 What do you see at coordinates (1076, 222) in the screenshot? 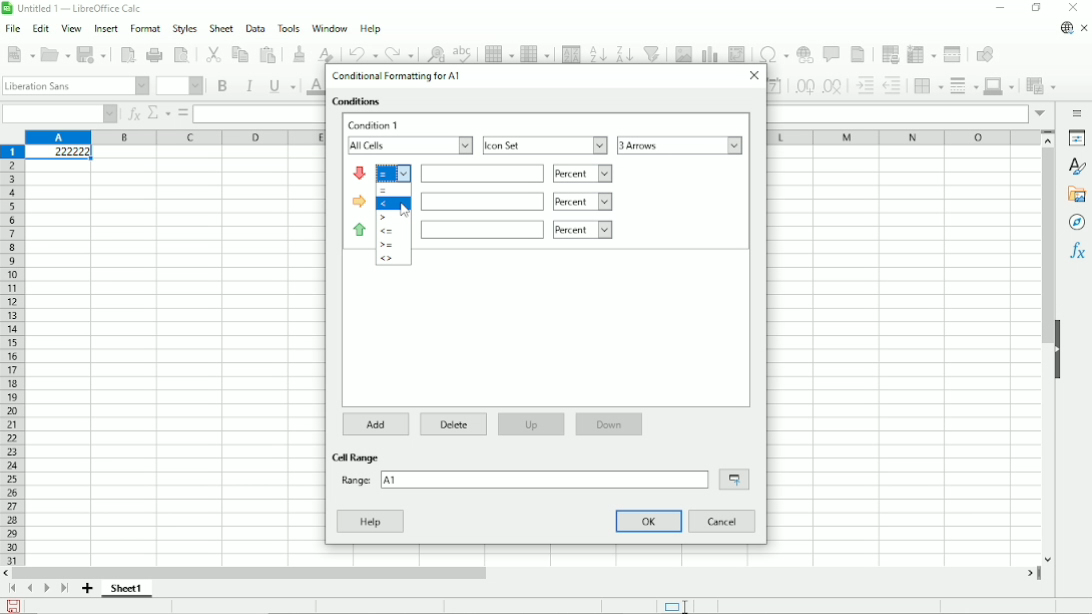
I see `Navigator` at bounding box center [1076, 222].